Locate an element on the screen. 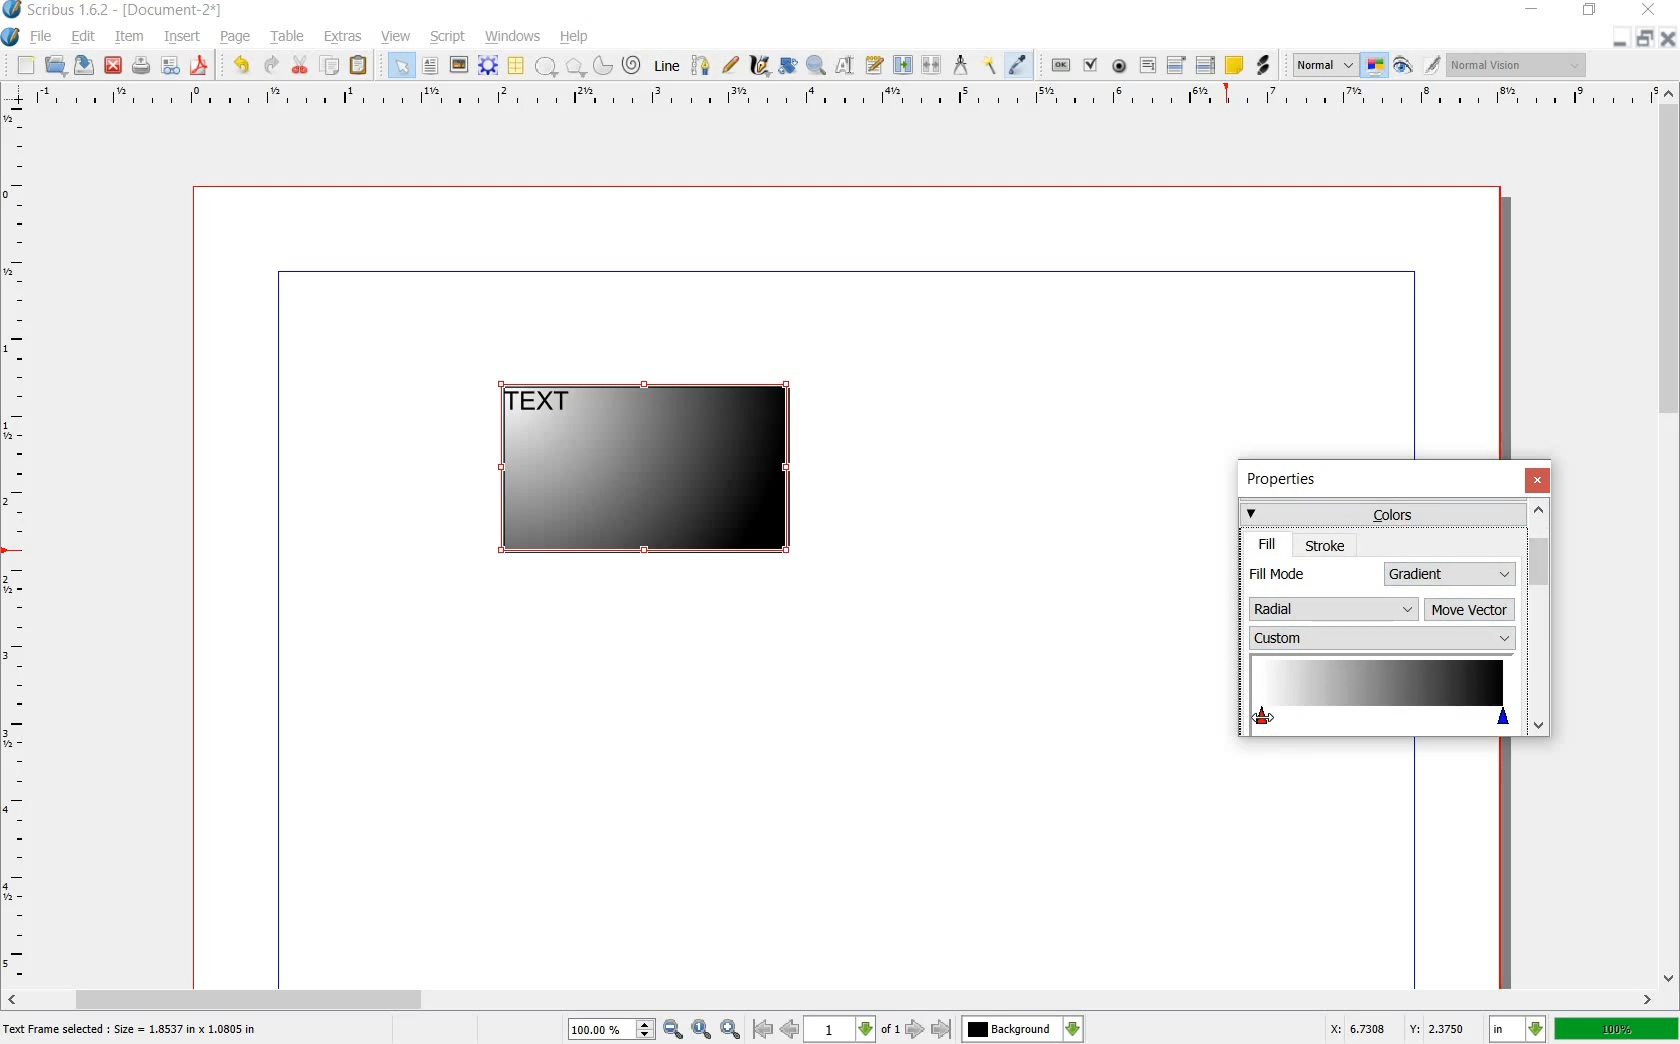  stroke is located at coordinates (1326, 545).